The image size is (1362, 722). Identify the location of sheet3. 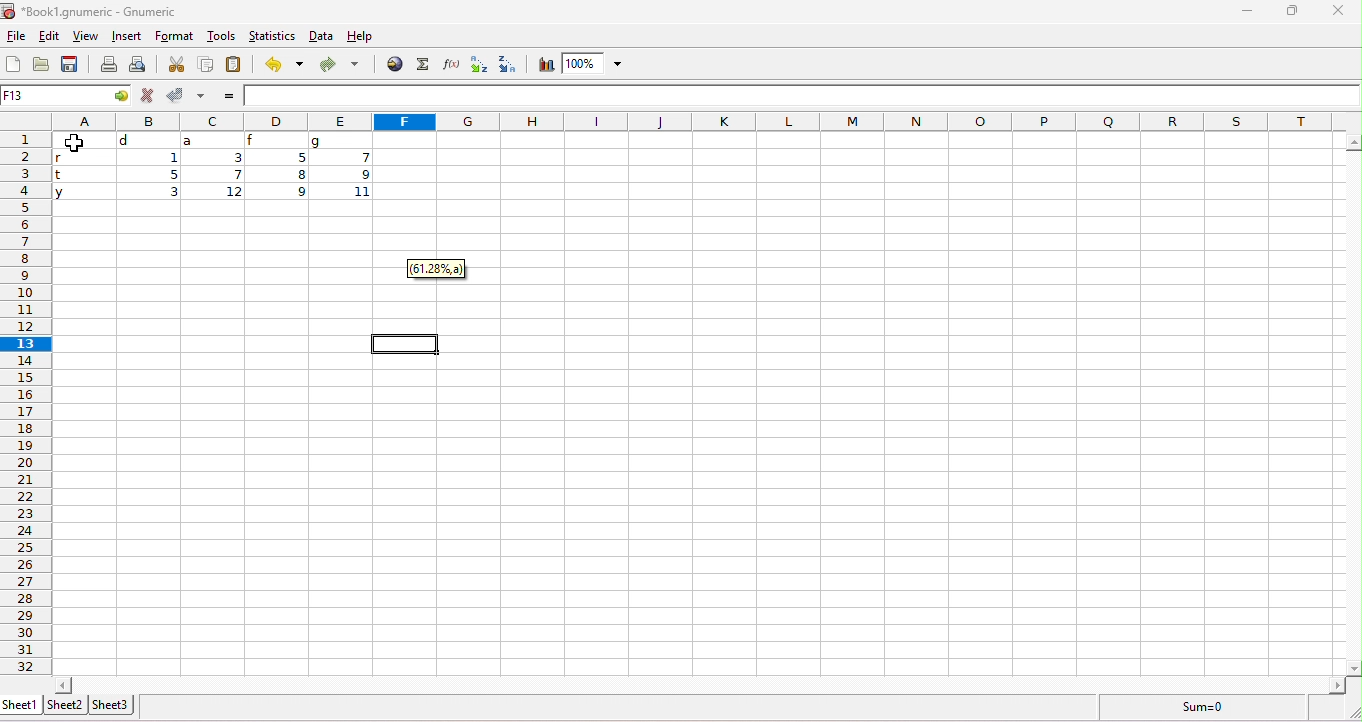
(113, 704).